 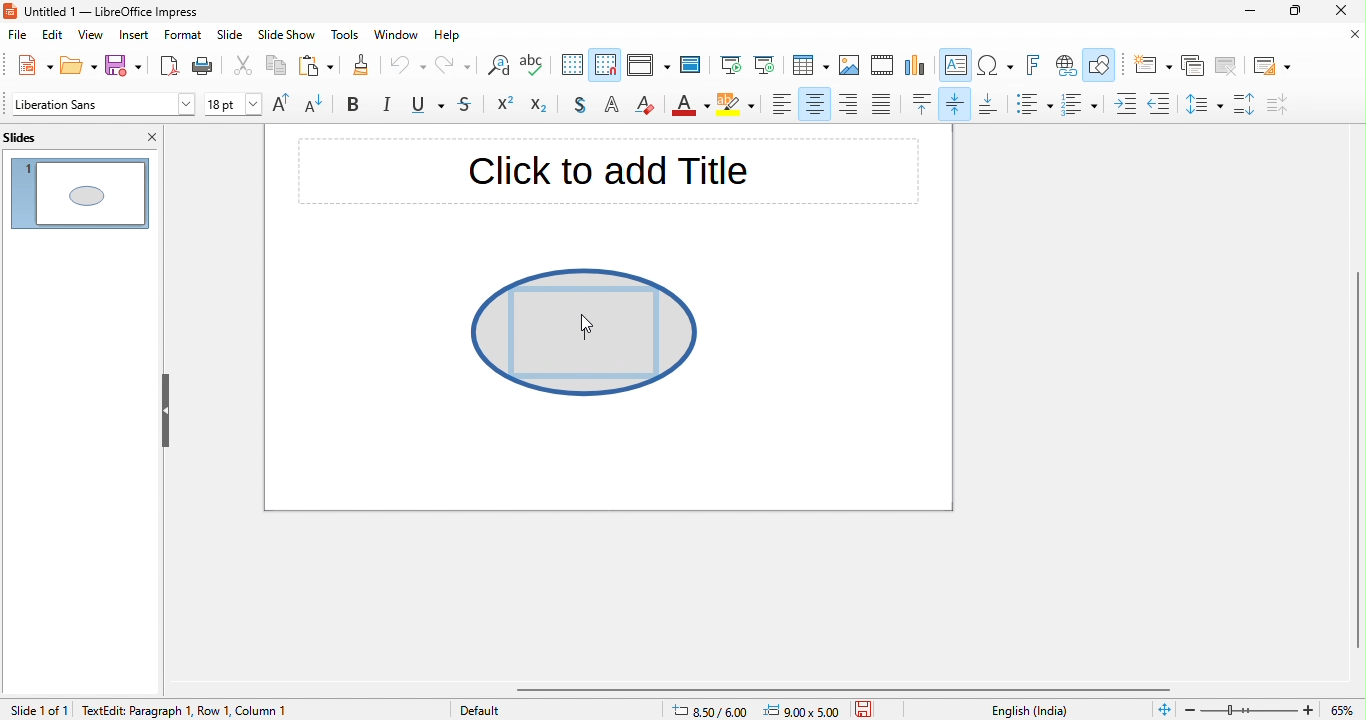 I want to click on table, so click(x=810, y=66).